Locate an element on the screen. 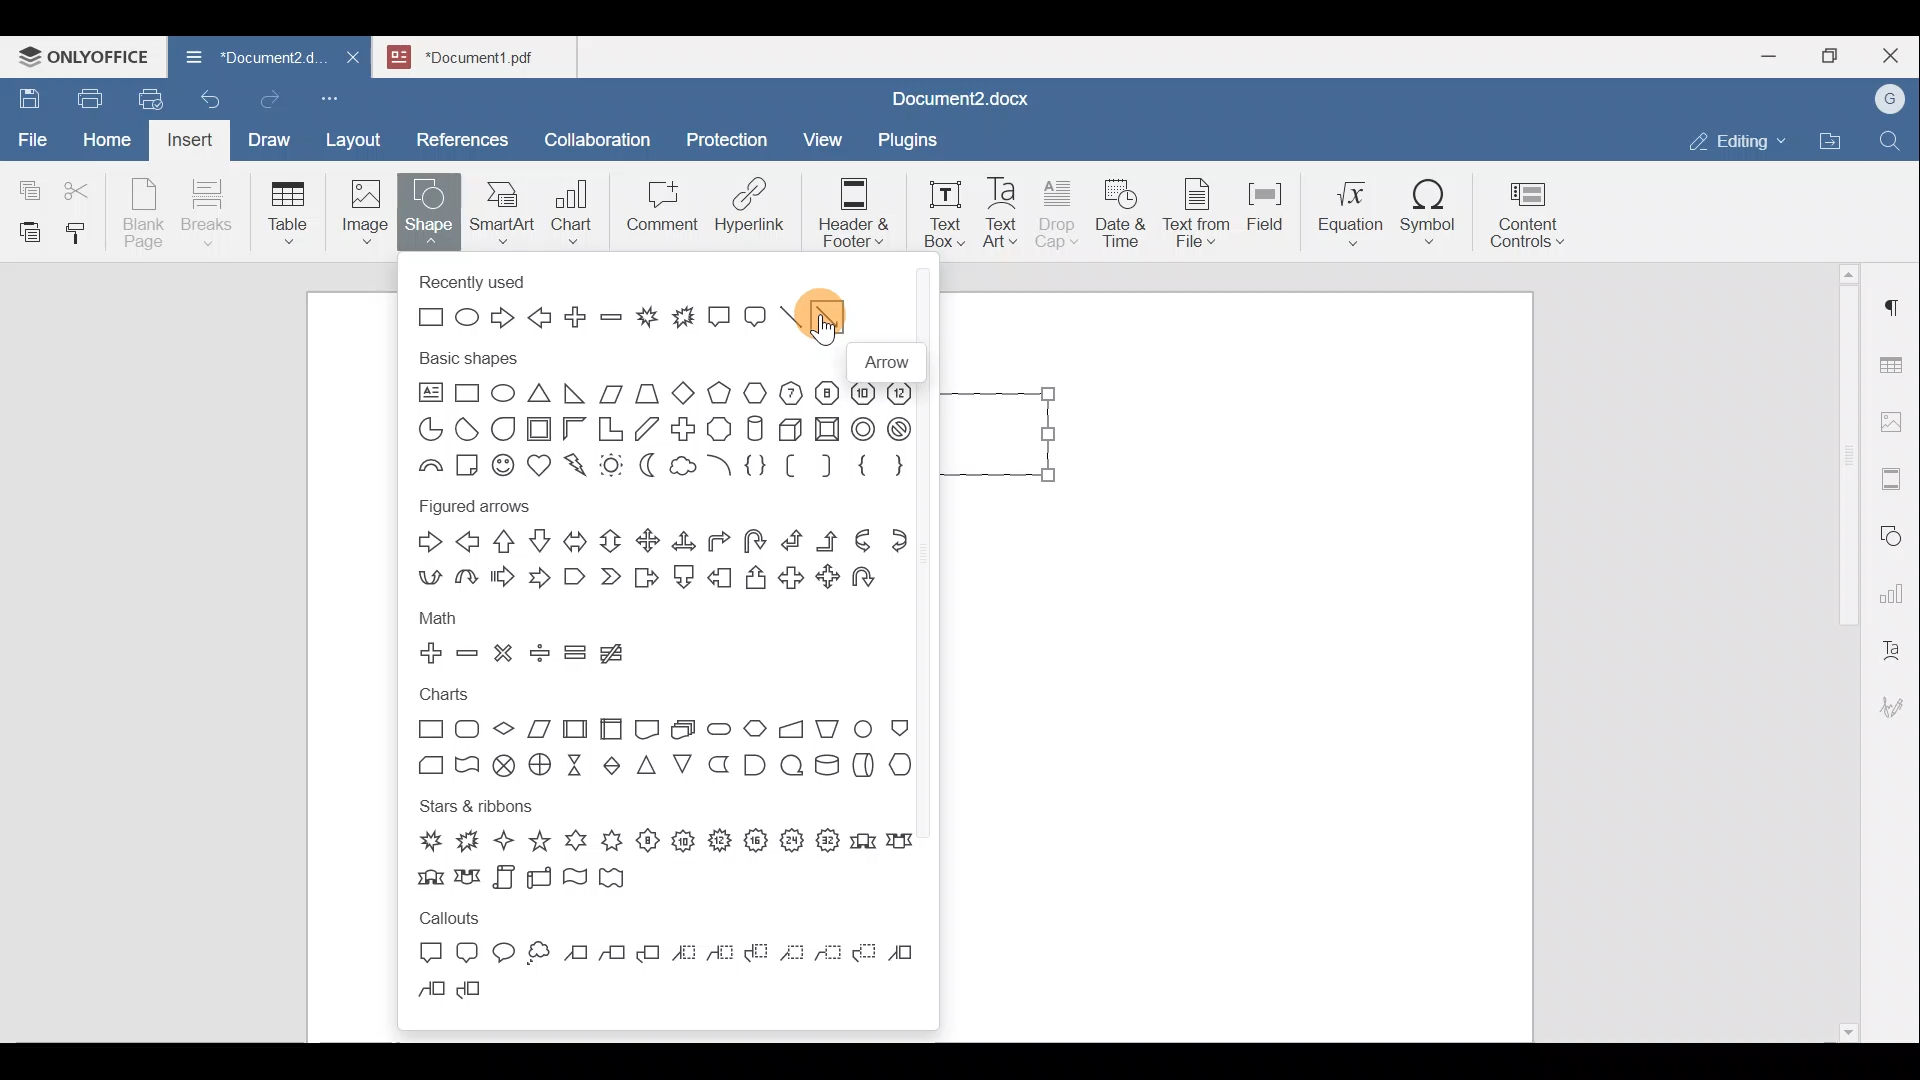 This screenshot has width=1920, height=1080. Charts is located at coordinates (659, 739).